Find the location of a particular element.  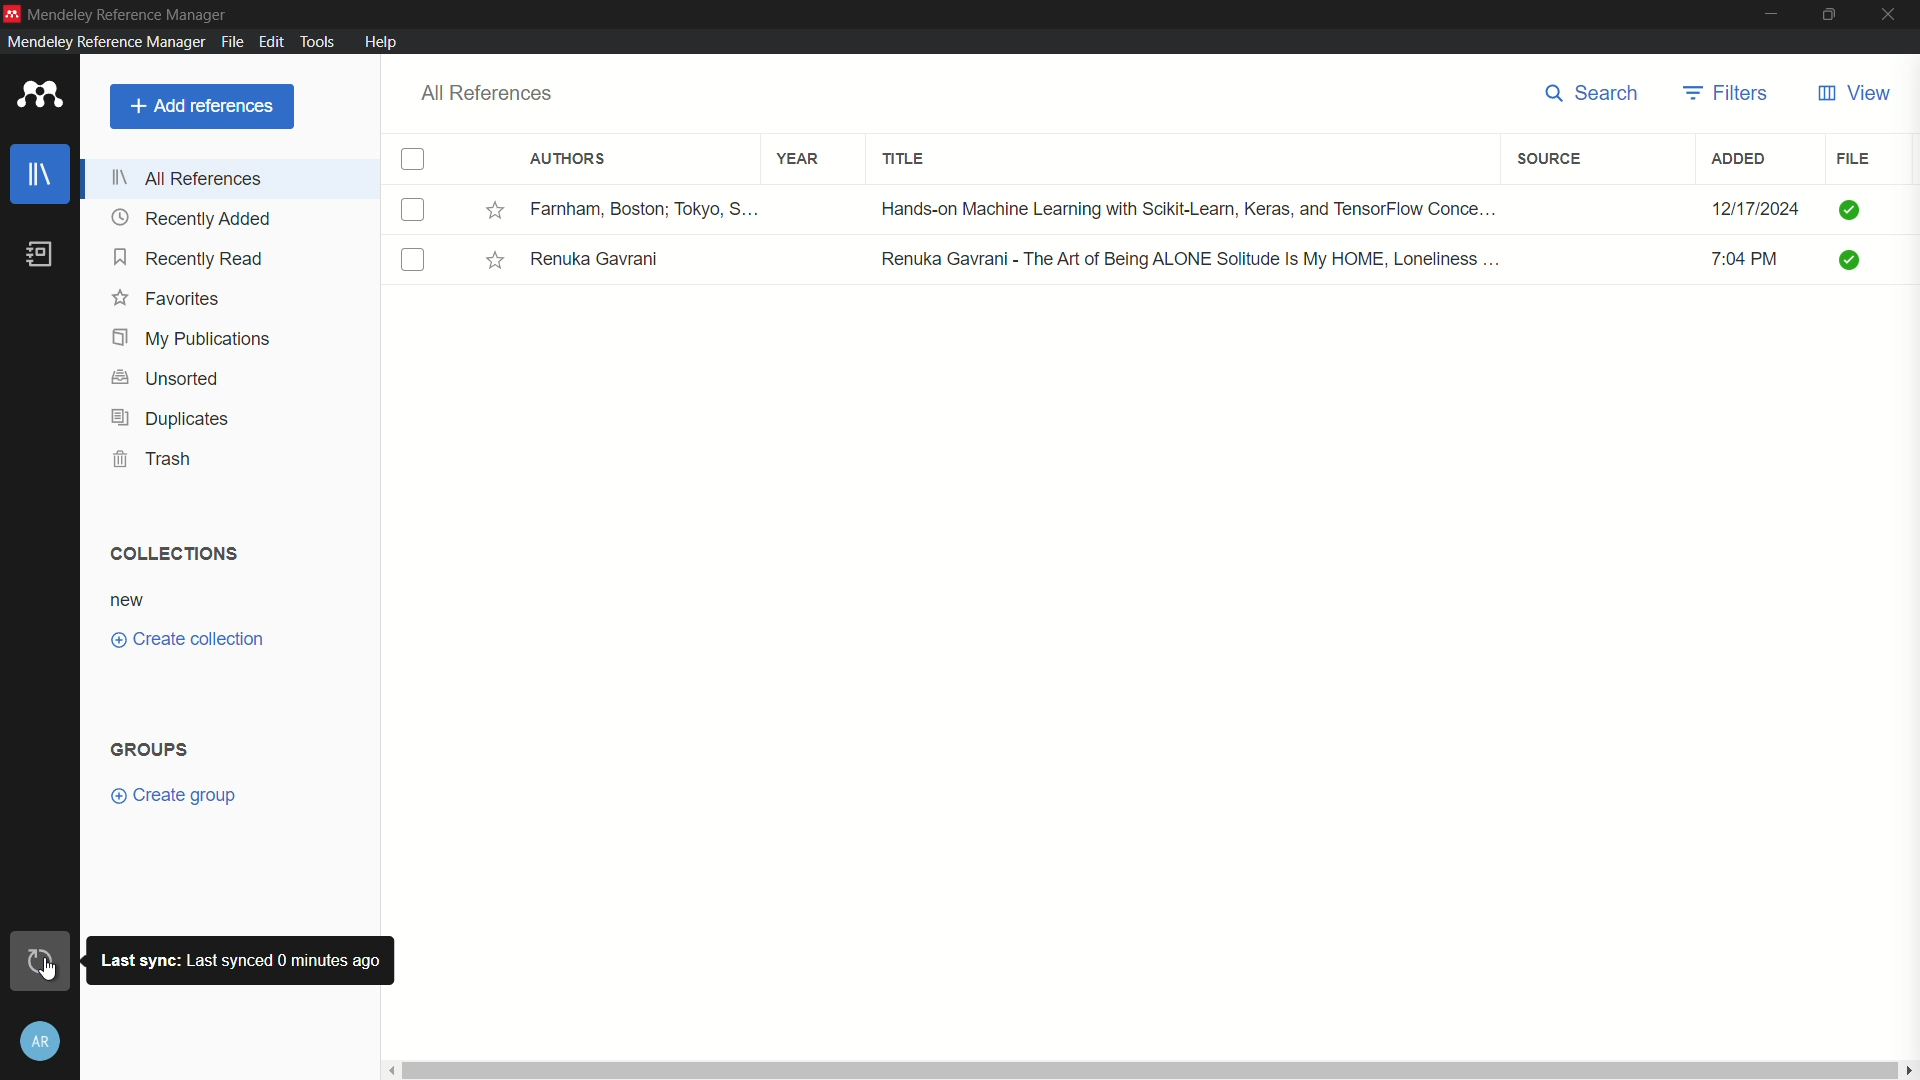

recently added is located at coordinates (188, 217).